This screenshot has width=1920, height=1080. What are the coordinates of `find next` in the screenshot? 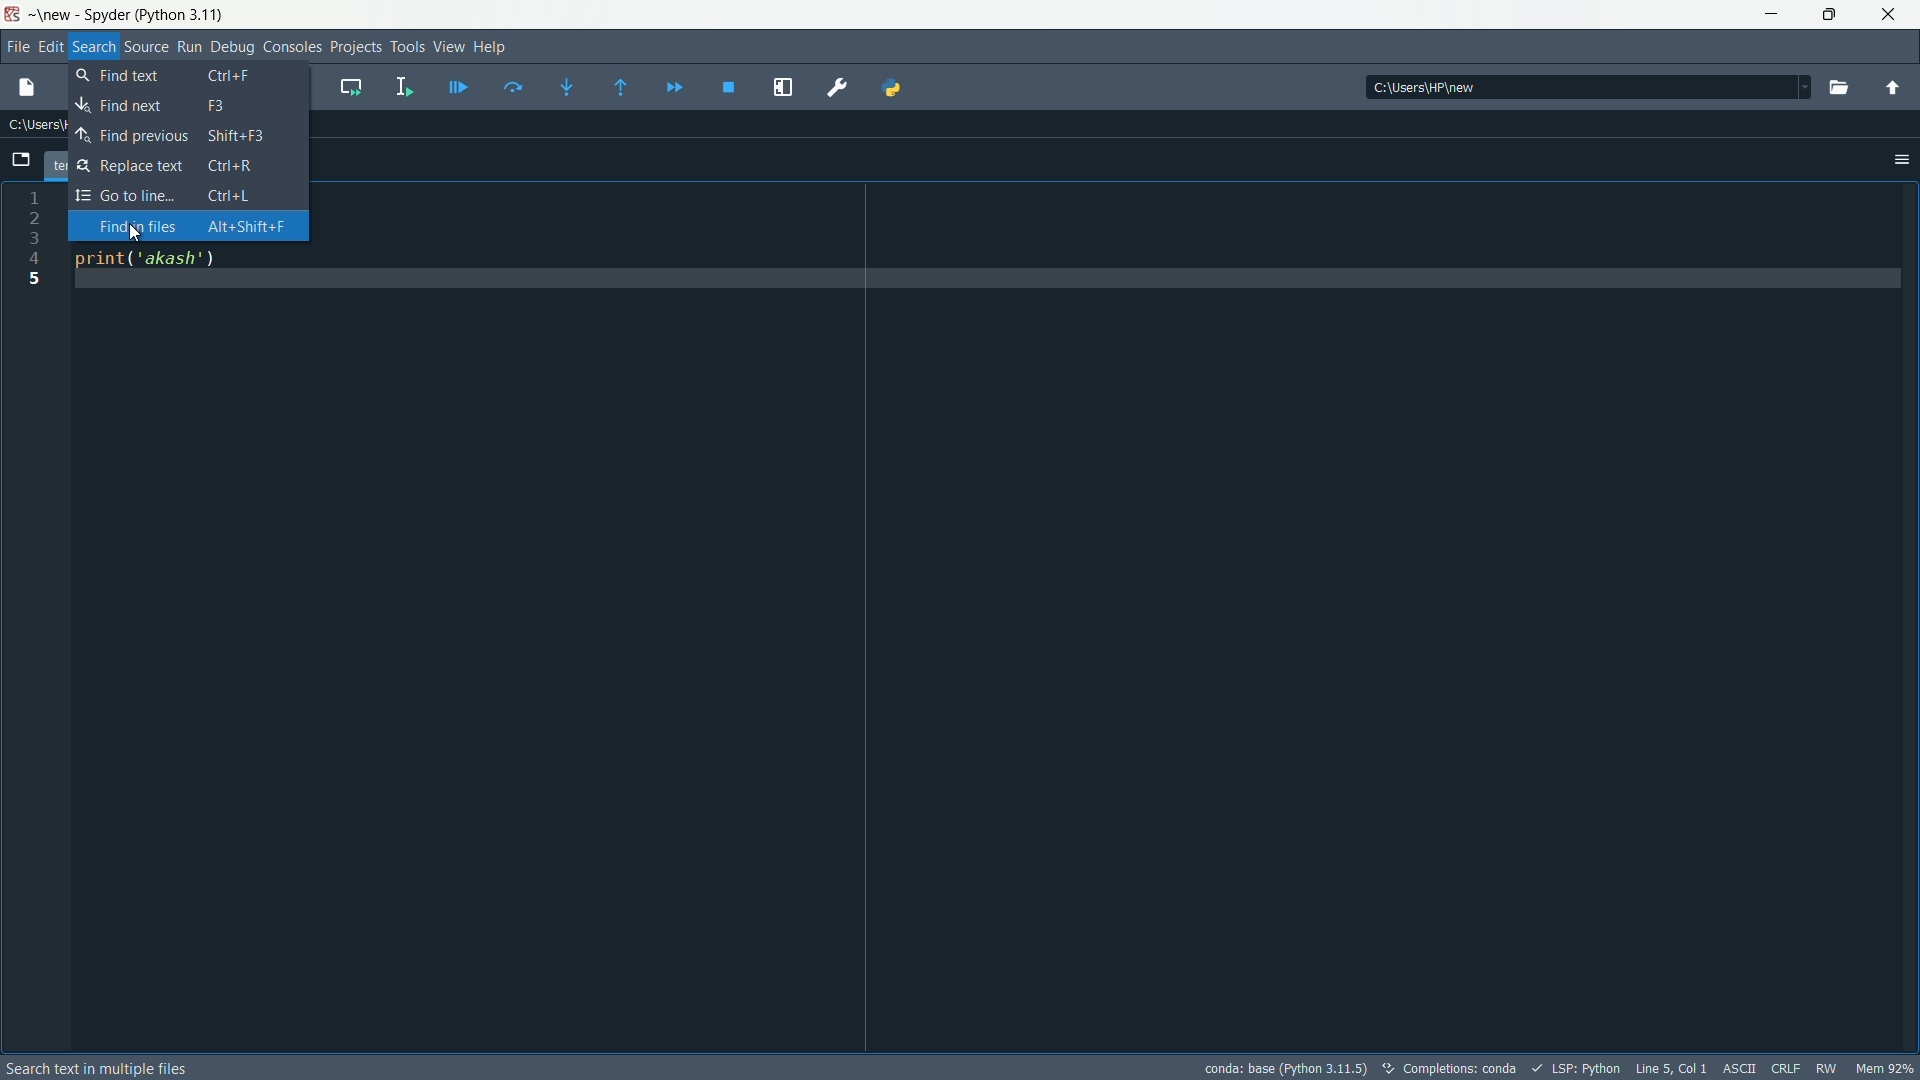 It's located at (188, 108).